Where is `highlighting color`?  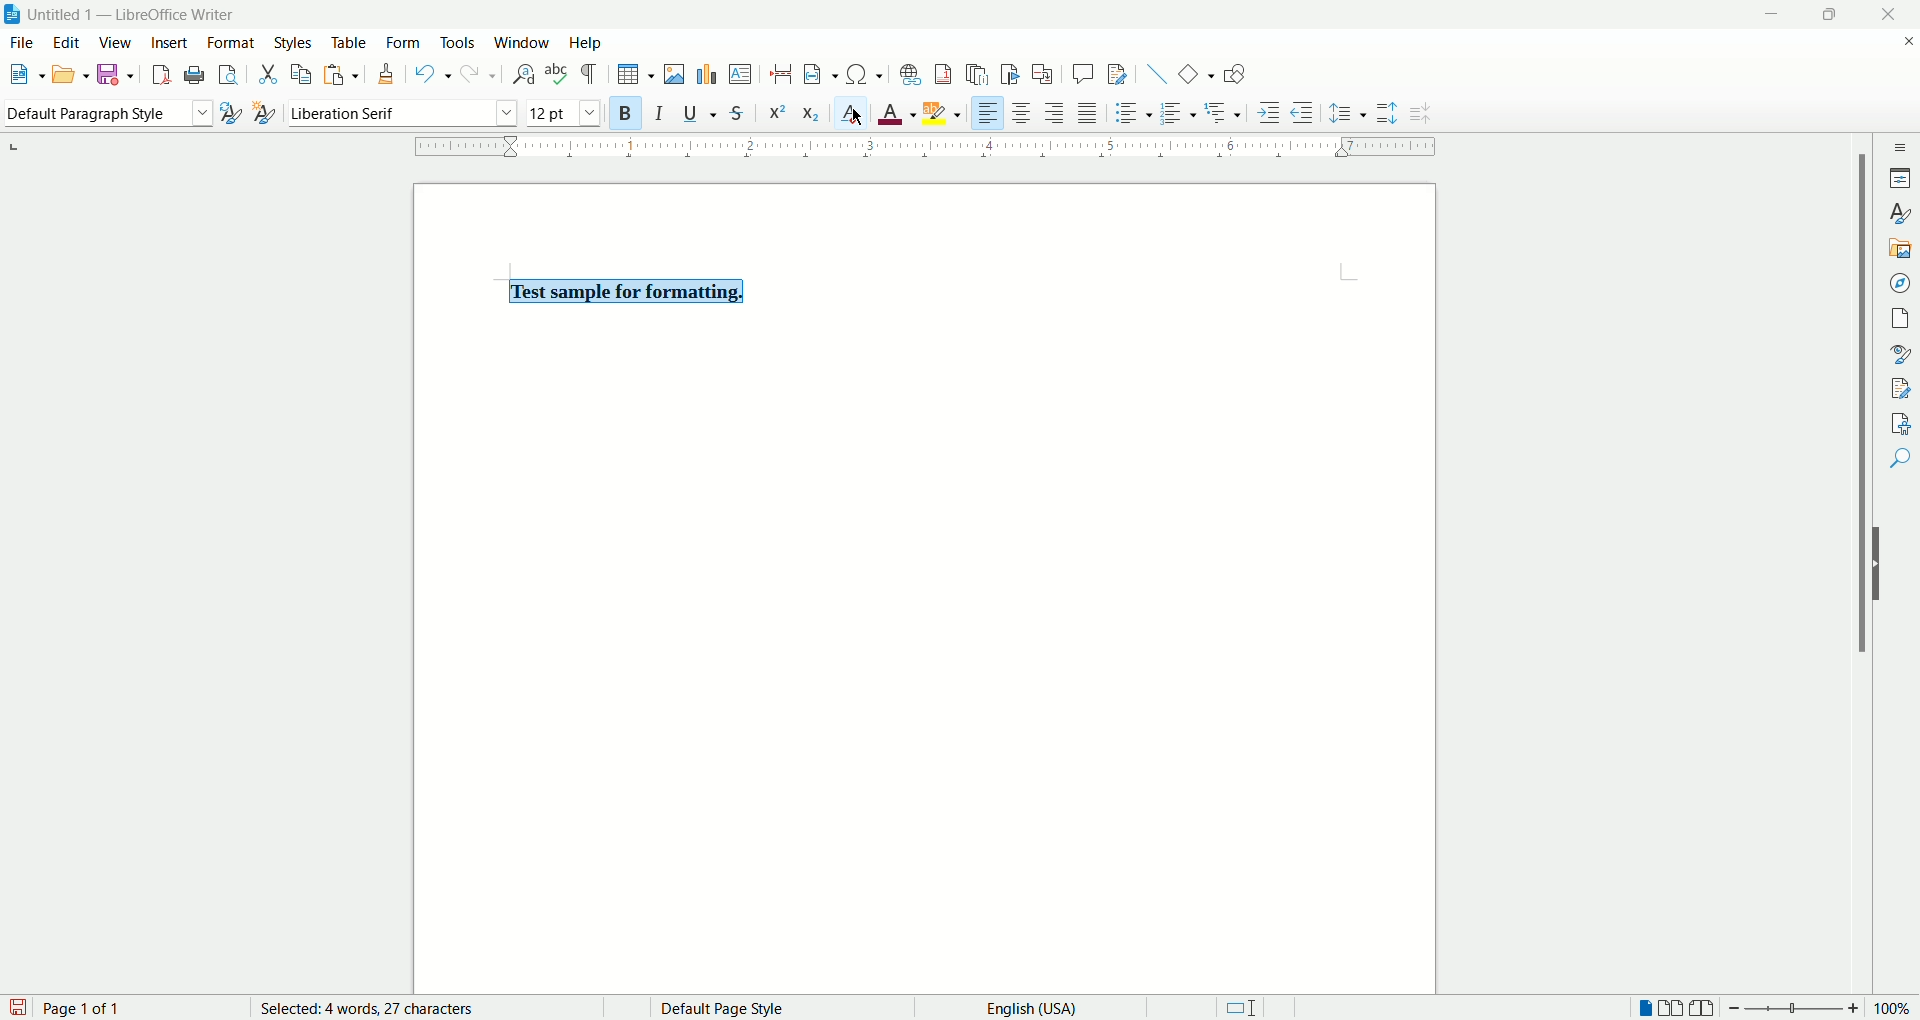 highlighting color is located at coordinates (944, 113).